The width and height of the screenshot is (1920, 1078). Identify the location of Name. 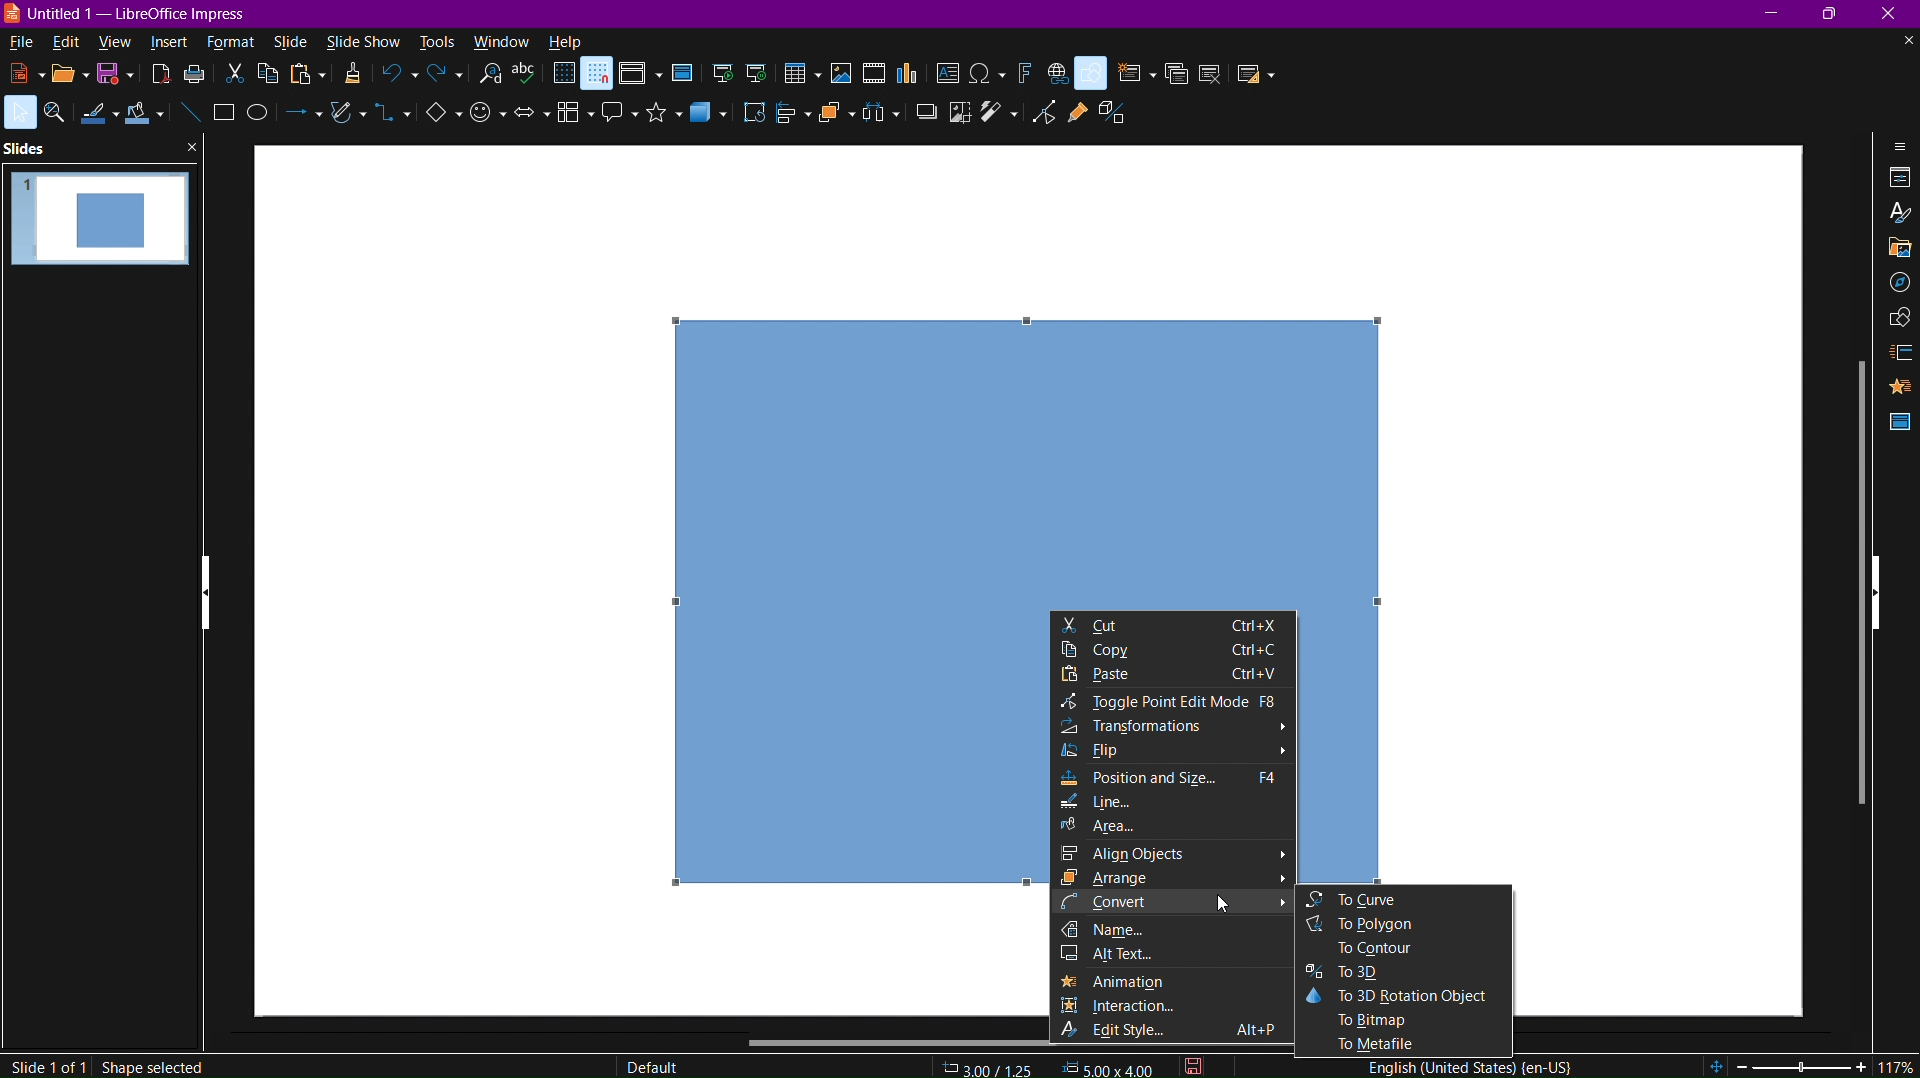
(1172, 929).